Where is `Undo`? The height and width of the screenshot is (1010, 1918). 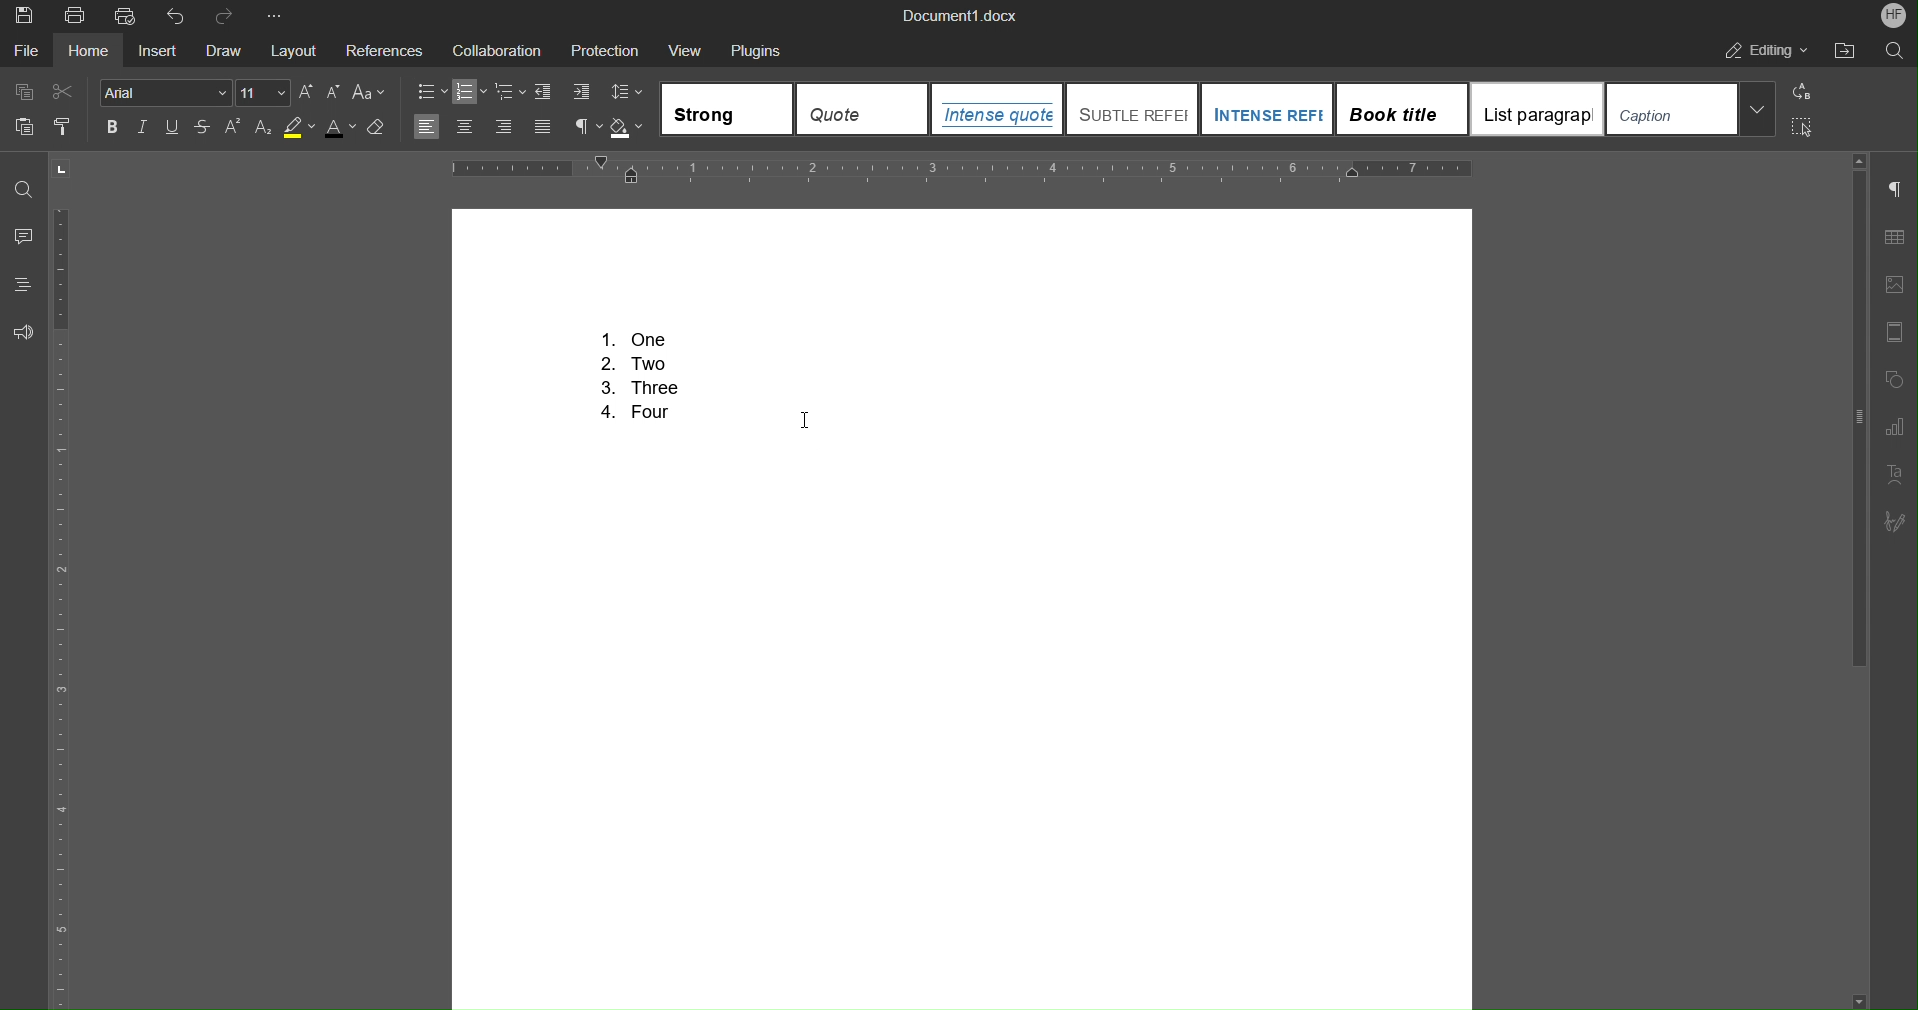
Undo is located at coordinates (176, 14).